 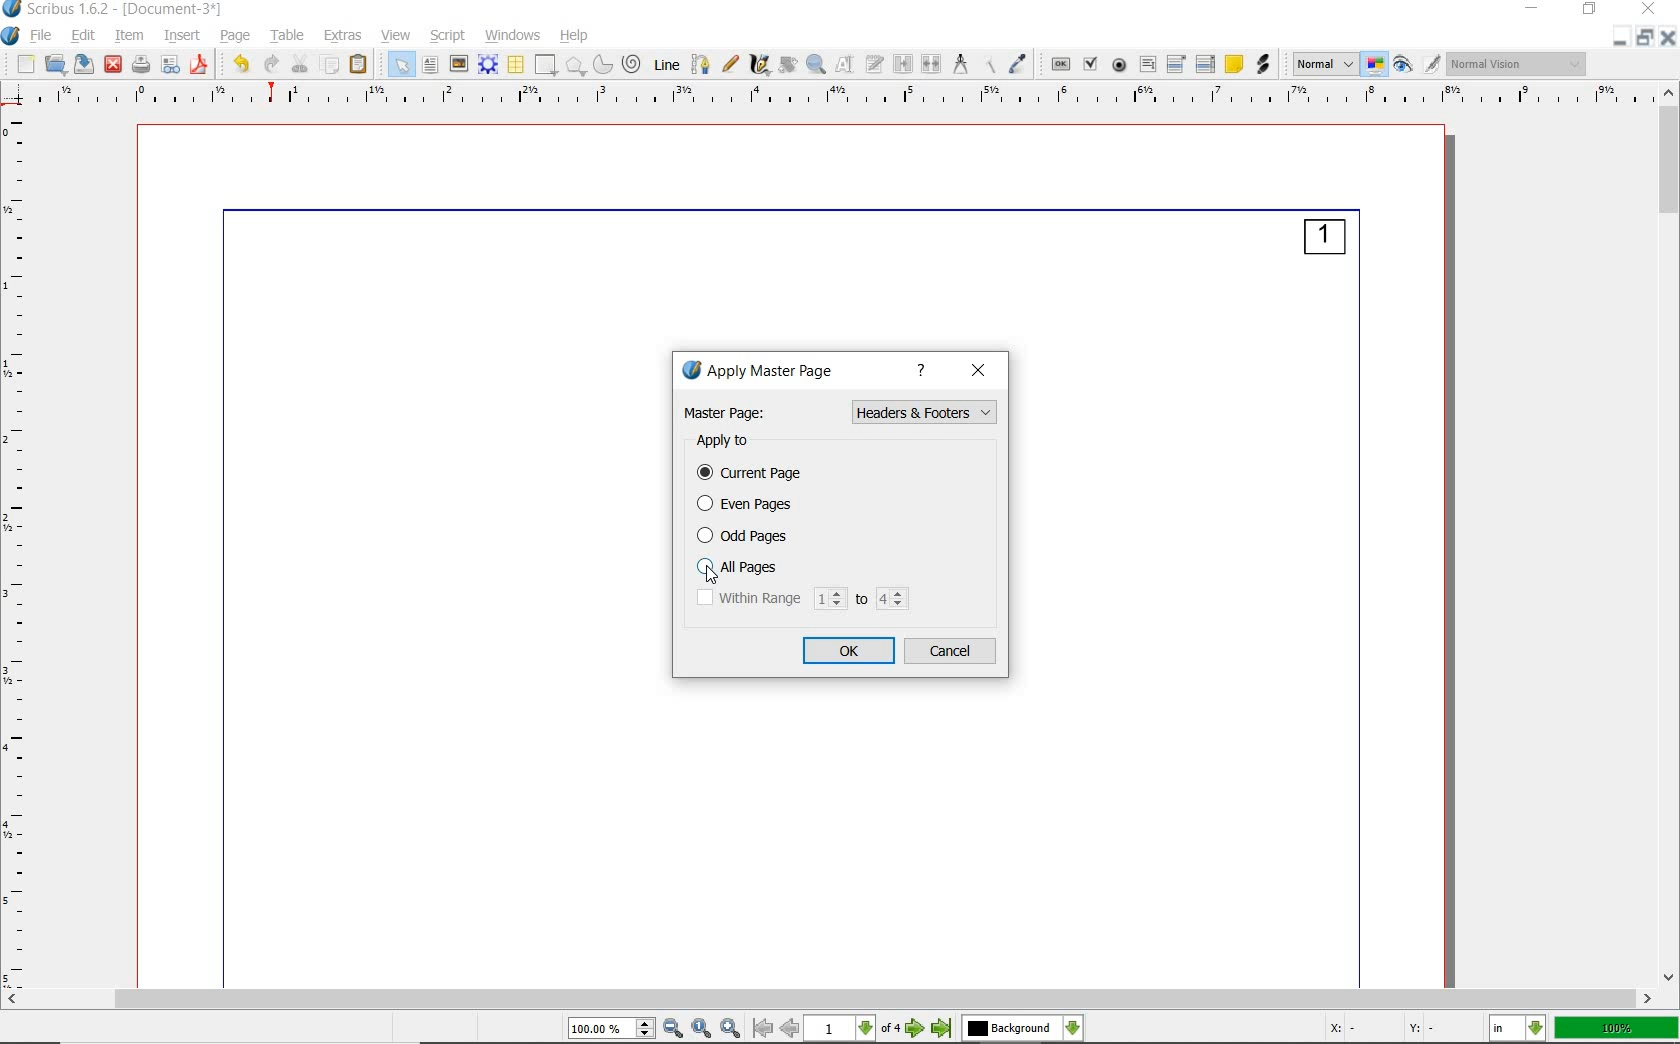 What do you see at coordinates (331, 65) in the screenshot?
I see `copy` at bounding box center [331, 65].